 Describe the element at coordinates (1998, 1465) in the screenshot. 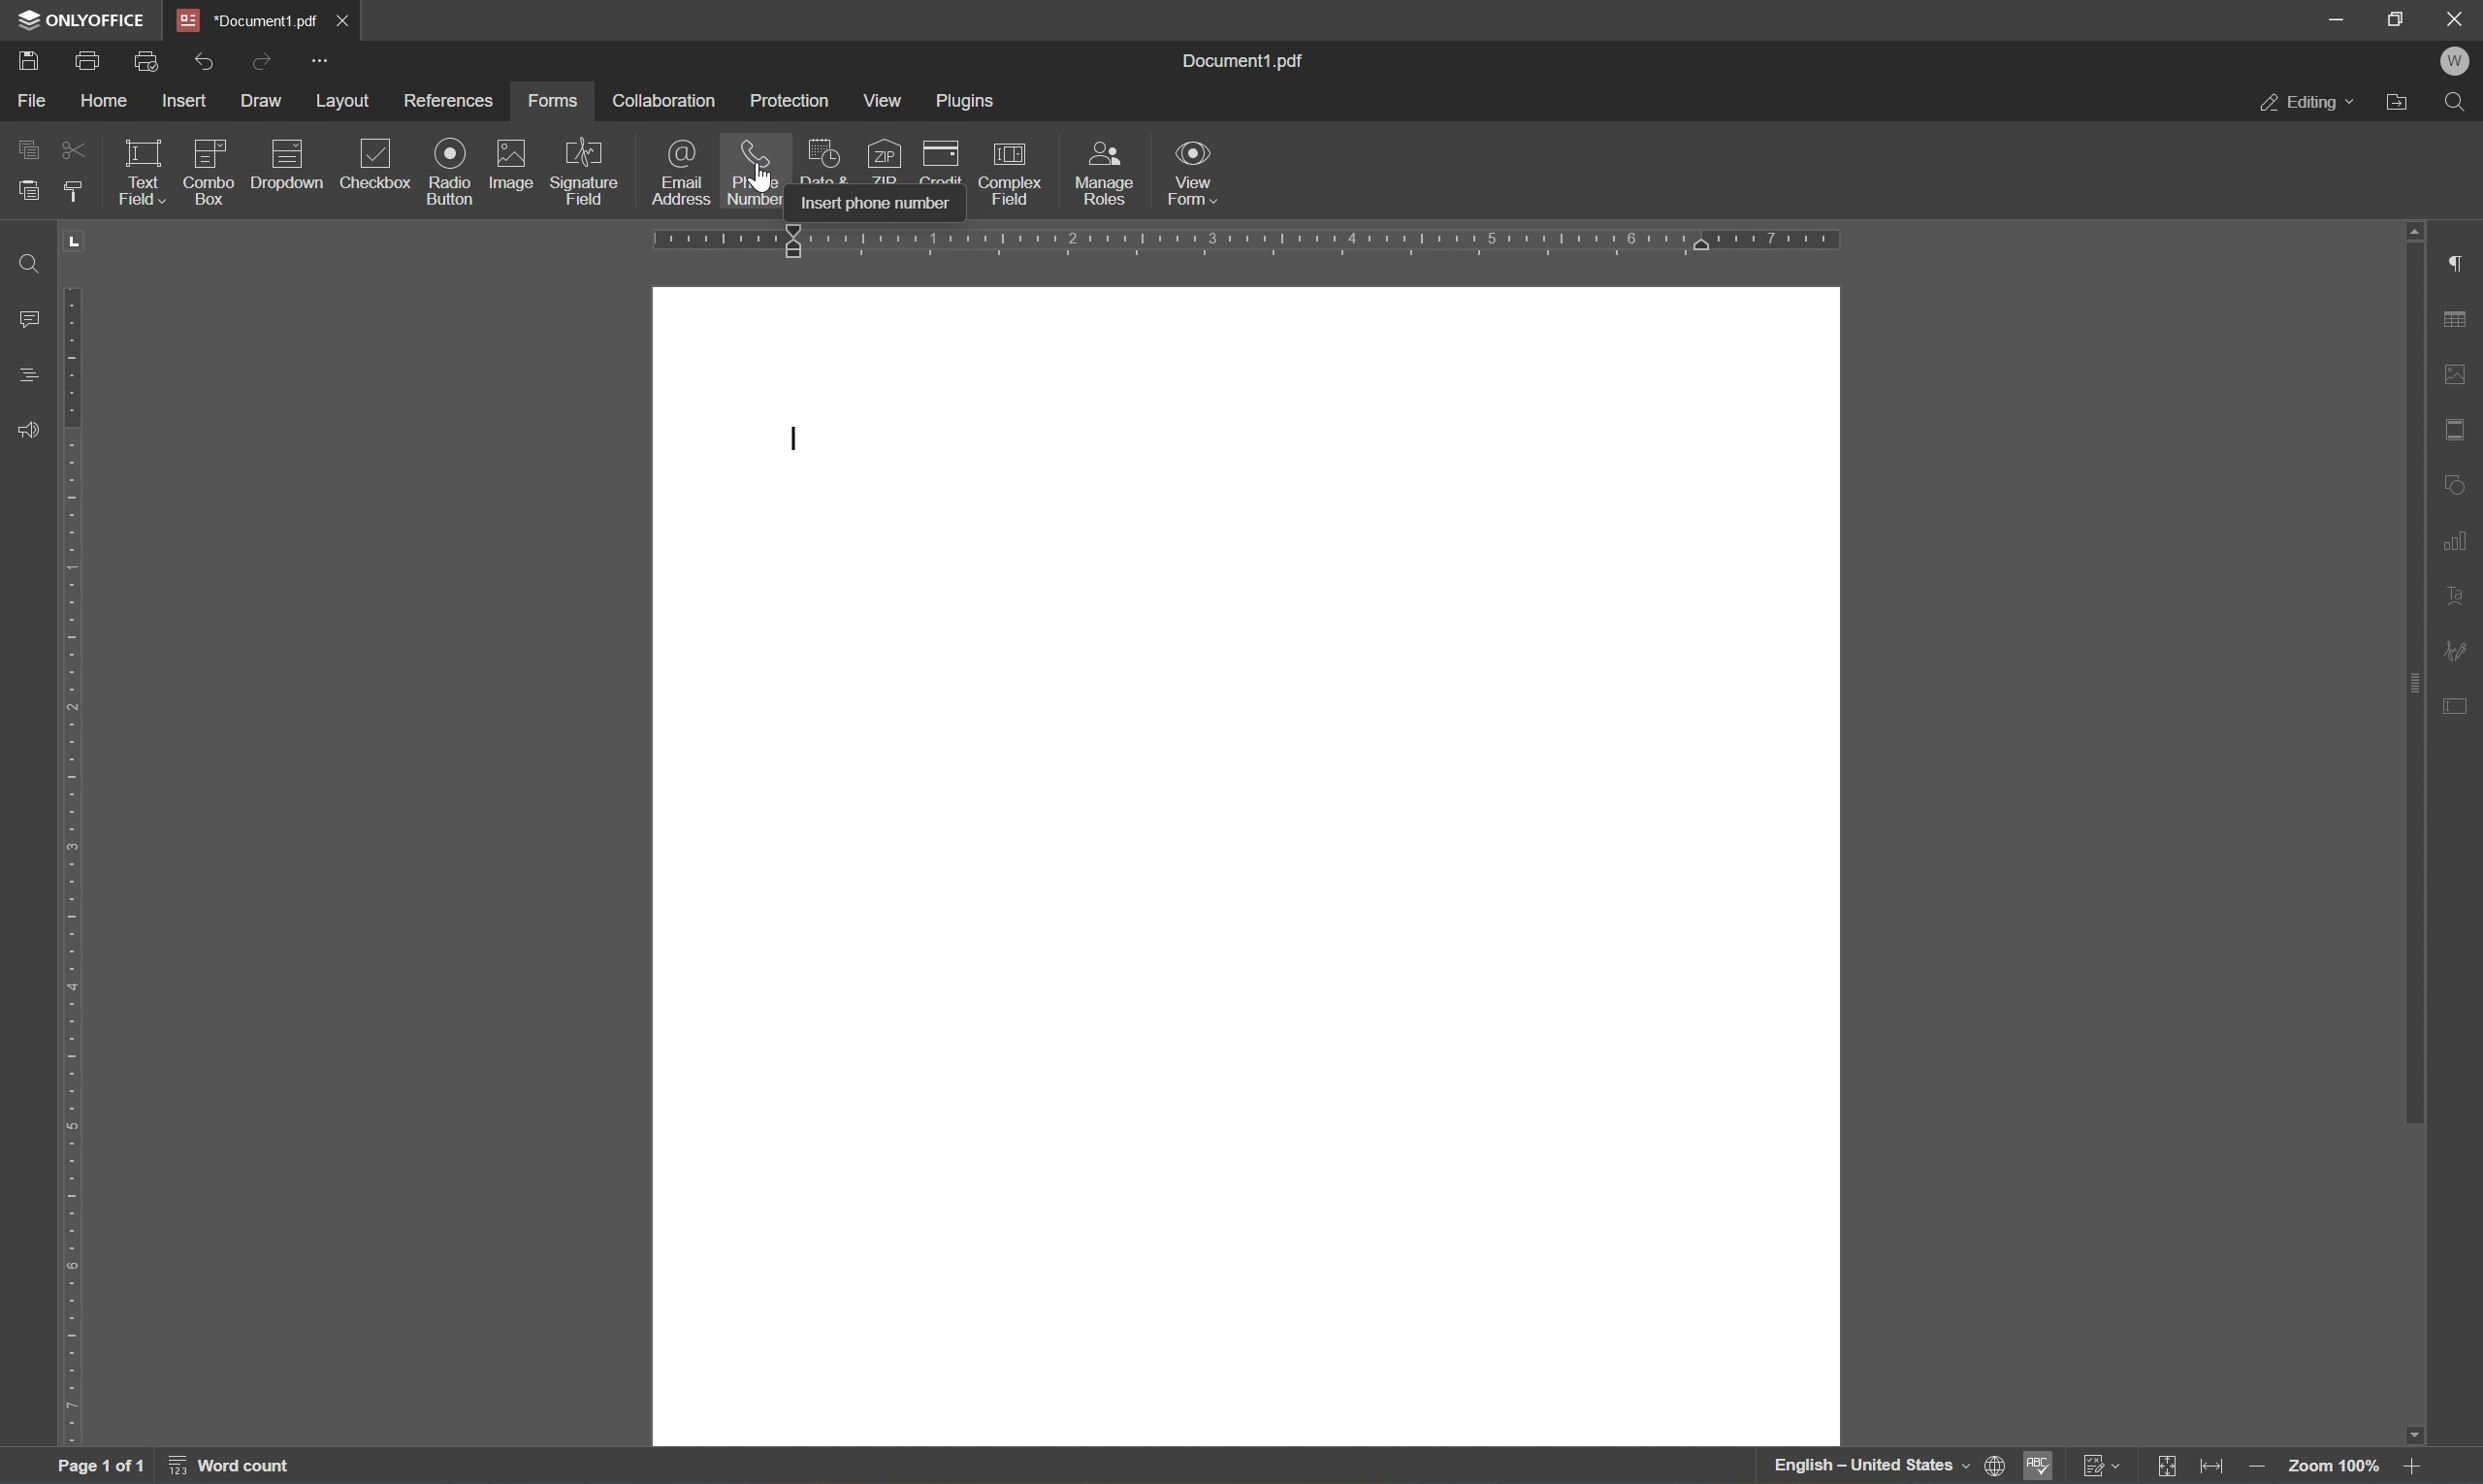

I see `set document language` at that location.